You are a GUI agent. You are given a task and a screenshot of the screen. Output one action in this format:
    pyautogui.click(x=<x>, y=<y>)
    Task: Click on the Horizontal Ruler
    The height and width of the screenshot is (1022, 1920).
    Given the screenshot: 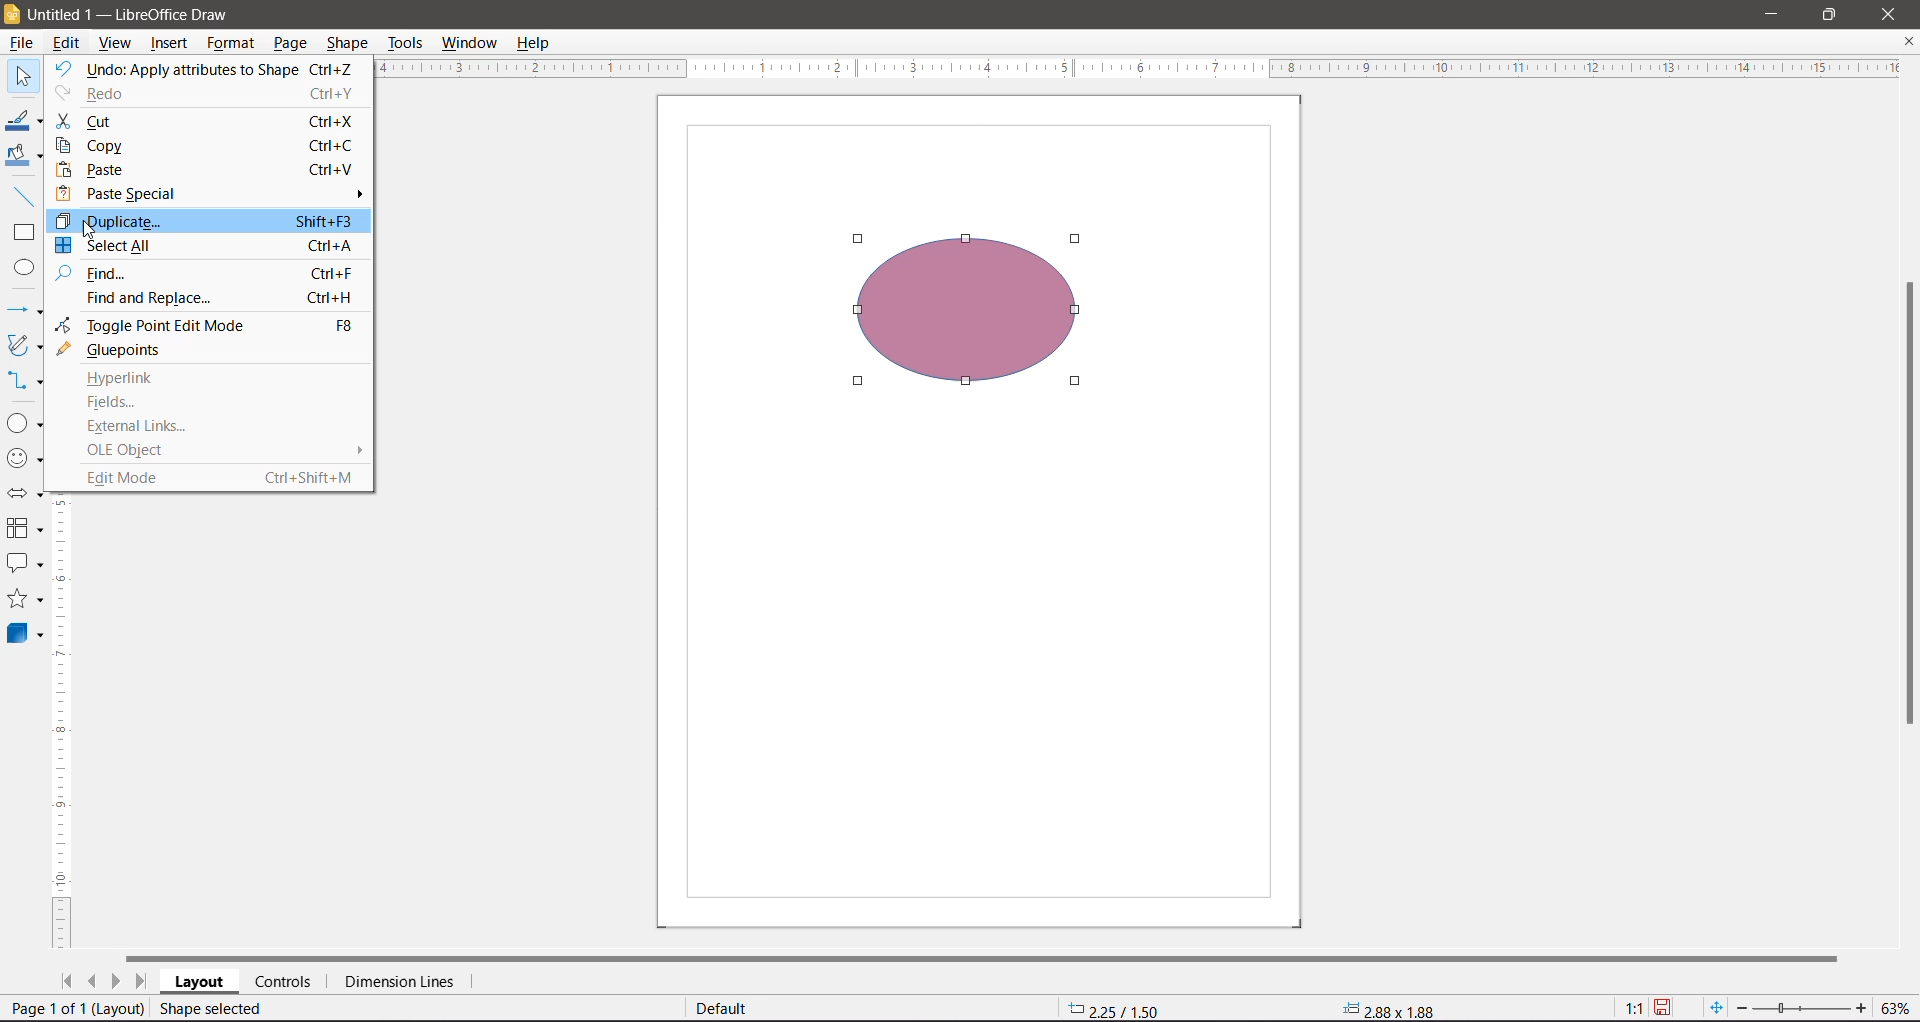 What is the action you would take?
    pyautogui.click(x=1150, y=69)
    